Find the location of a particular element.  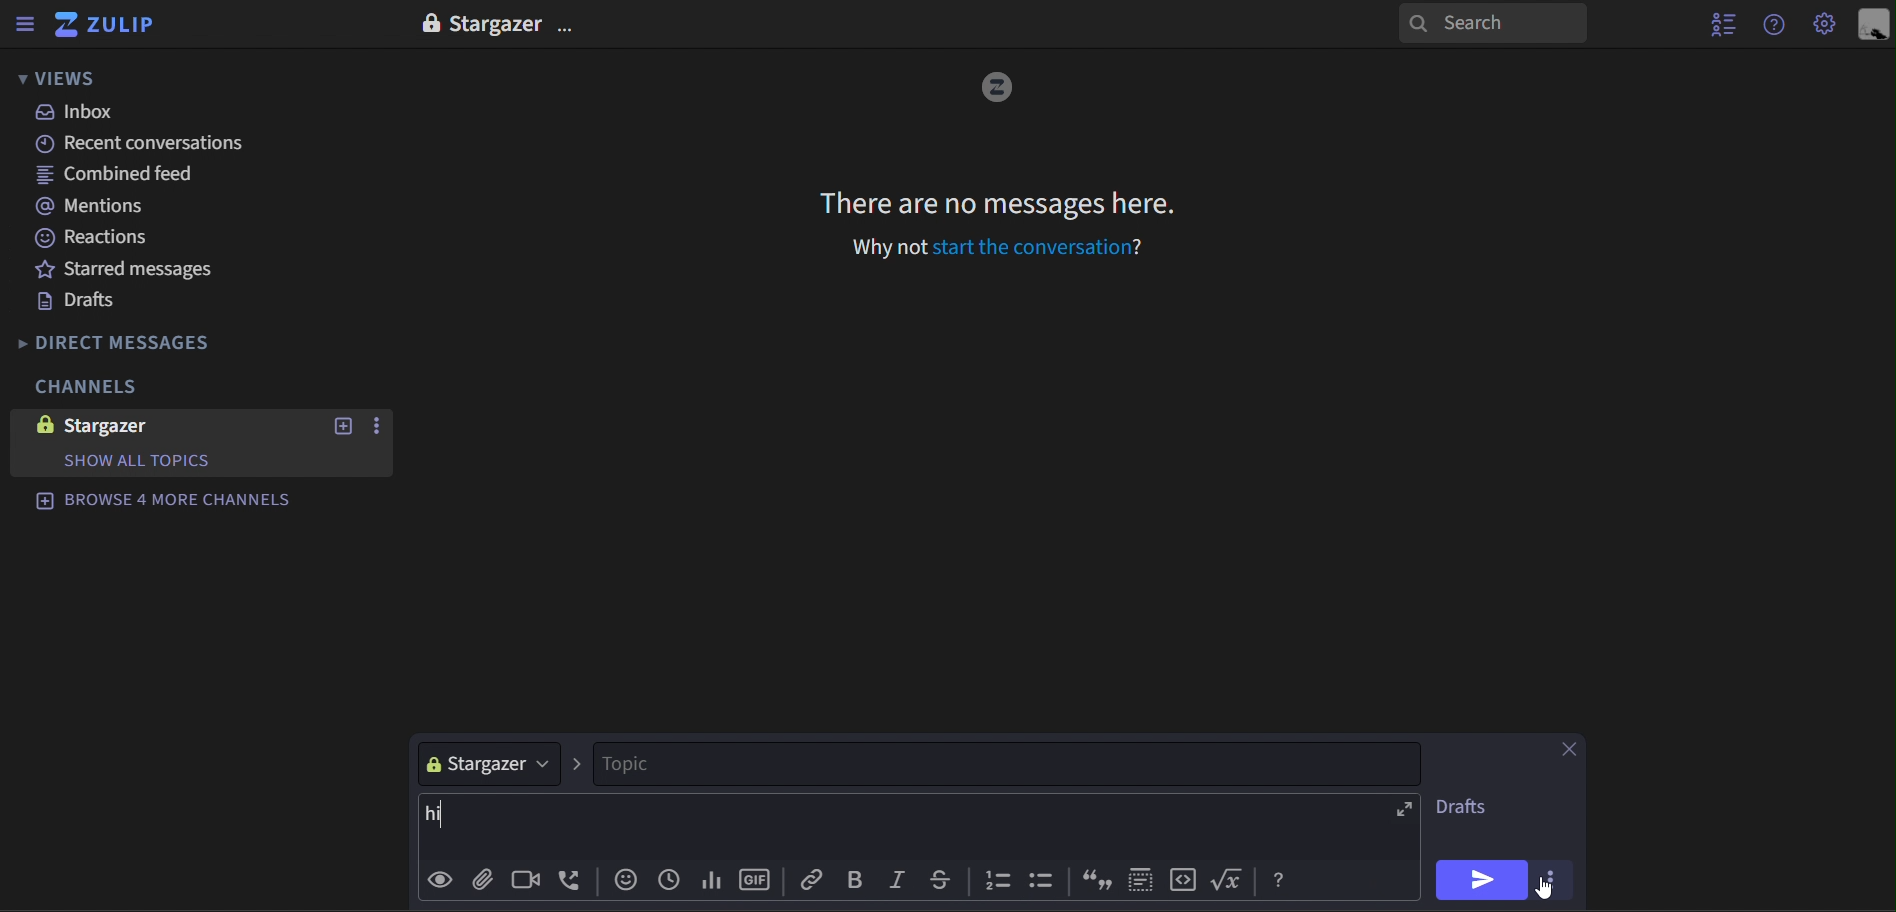

topic is located at coordinates (1011, 763).